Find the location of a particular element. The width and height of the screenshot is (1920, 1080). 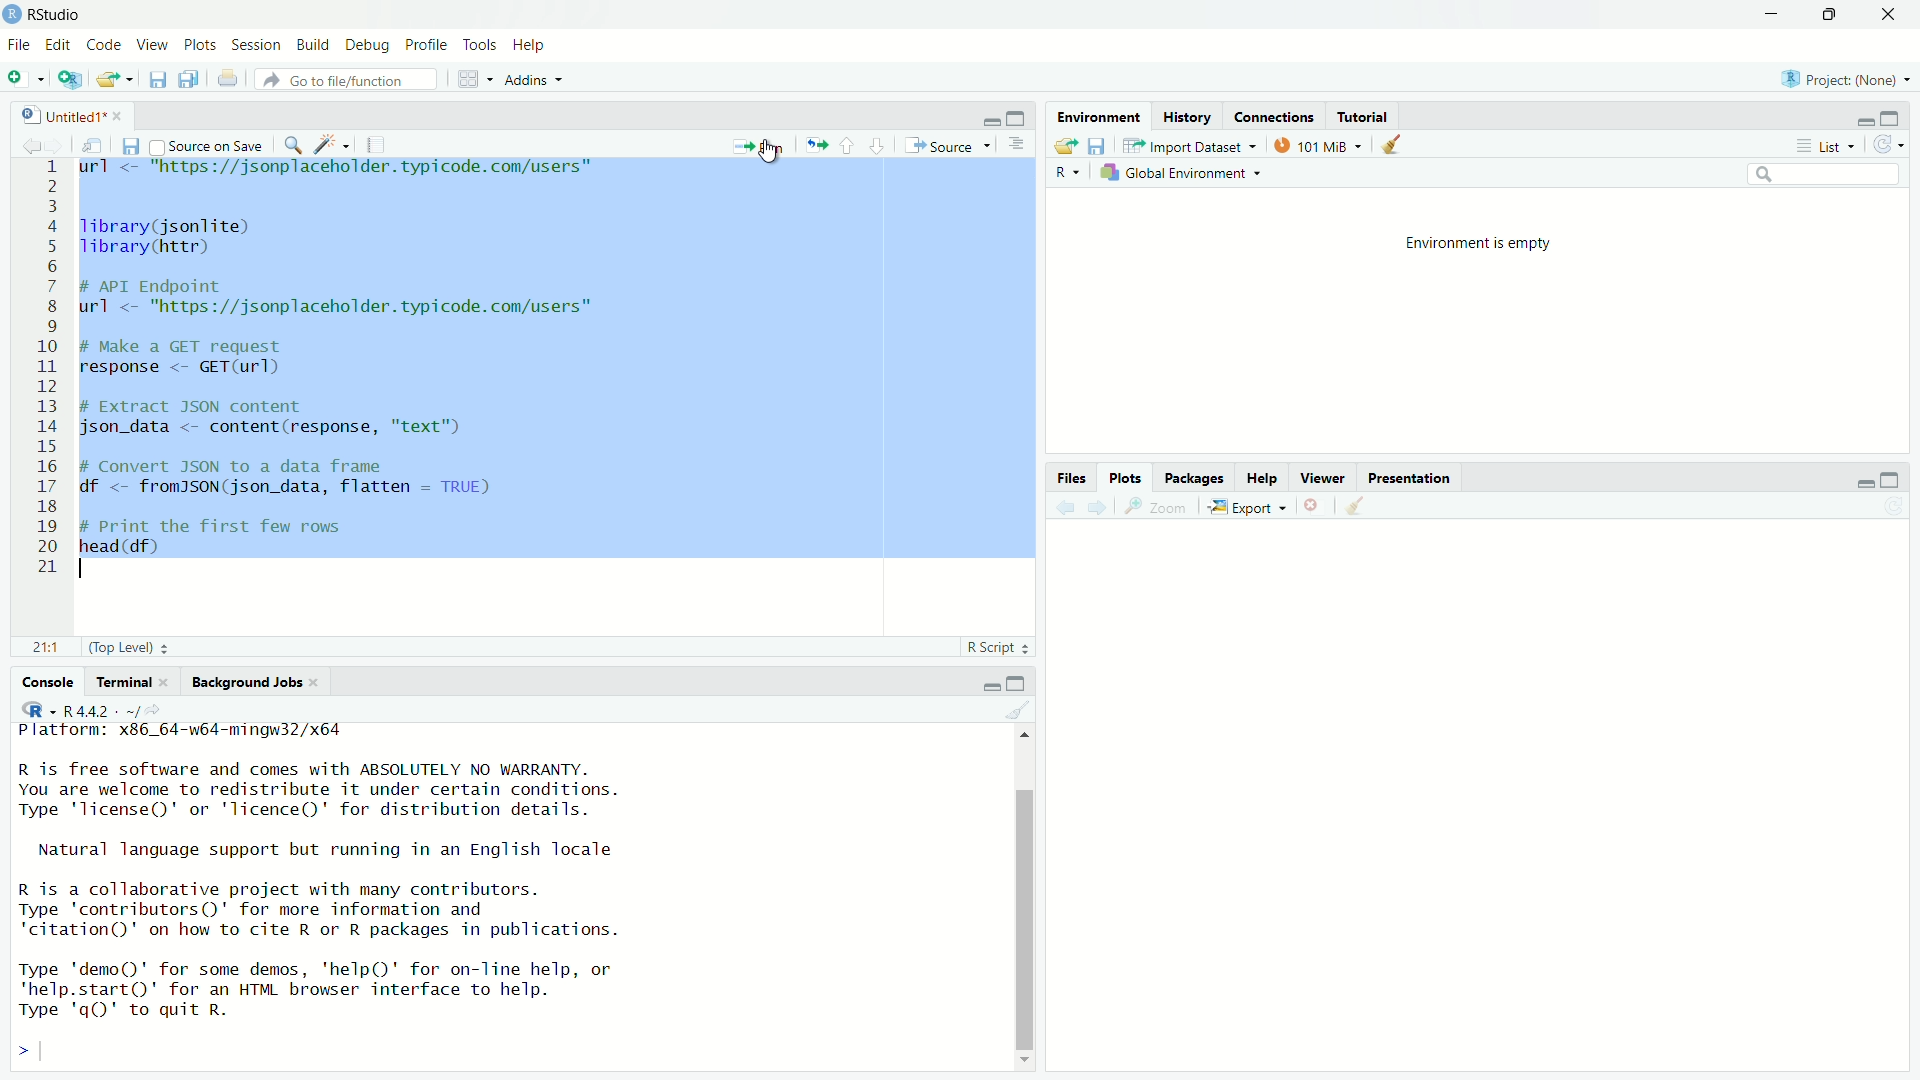

Go to next section is located at coordinates (876, 147).